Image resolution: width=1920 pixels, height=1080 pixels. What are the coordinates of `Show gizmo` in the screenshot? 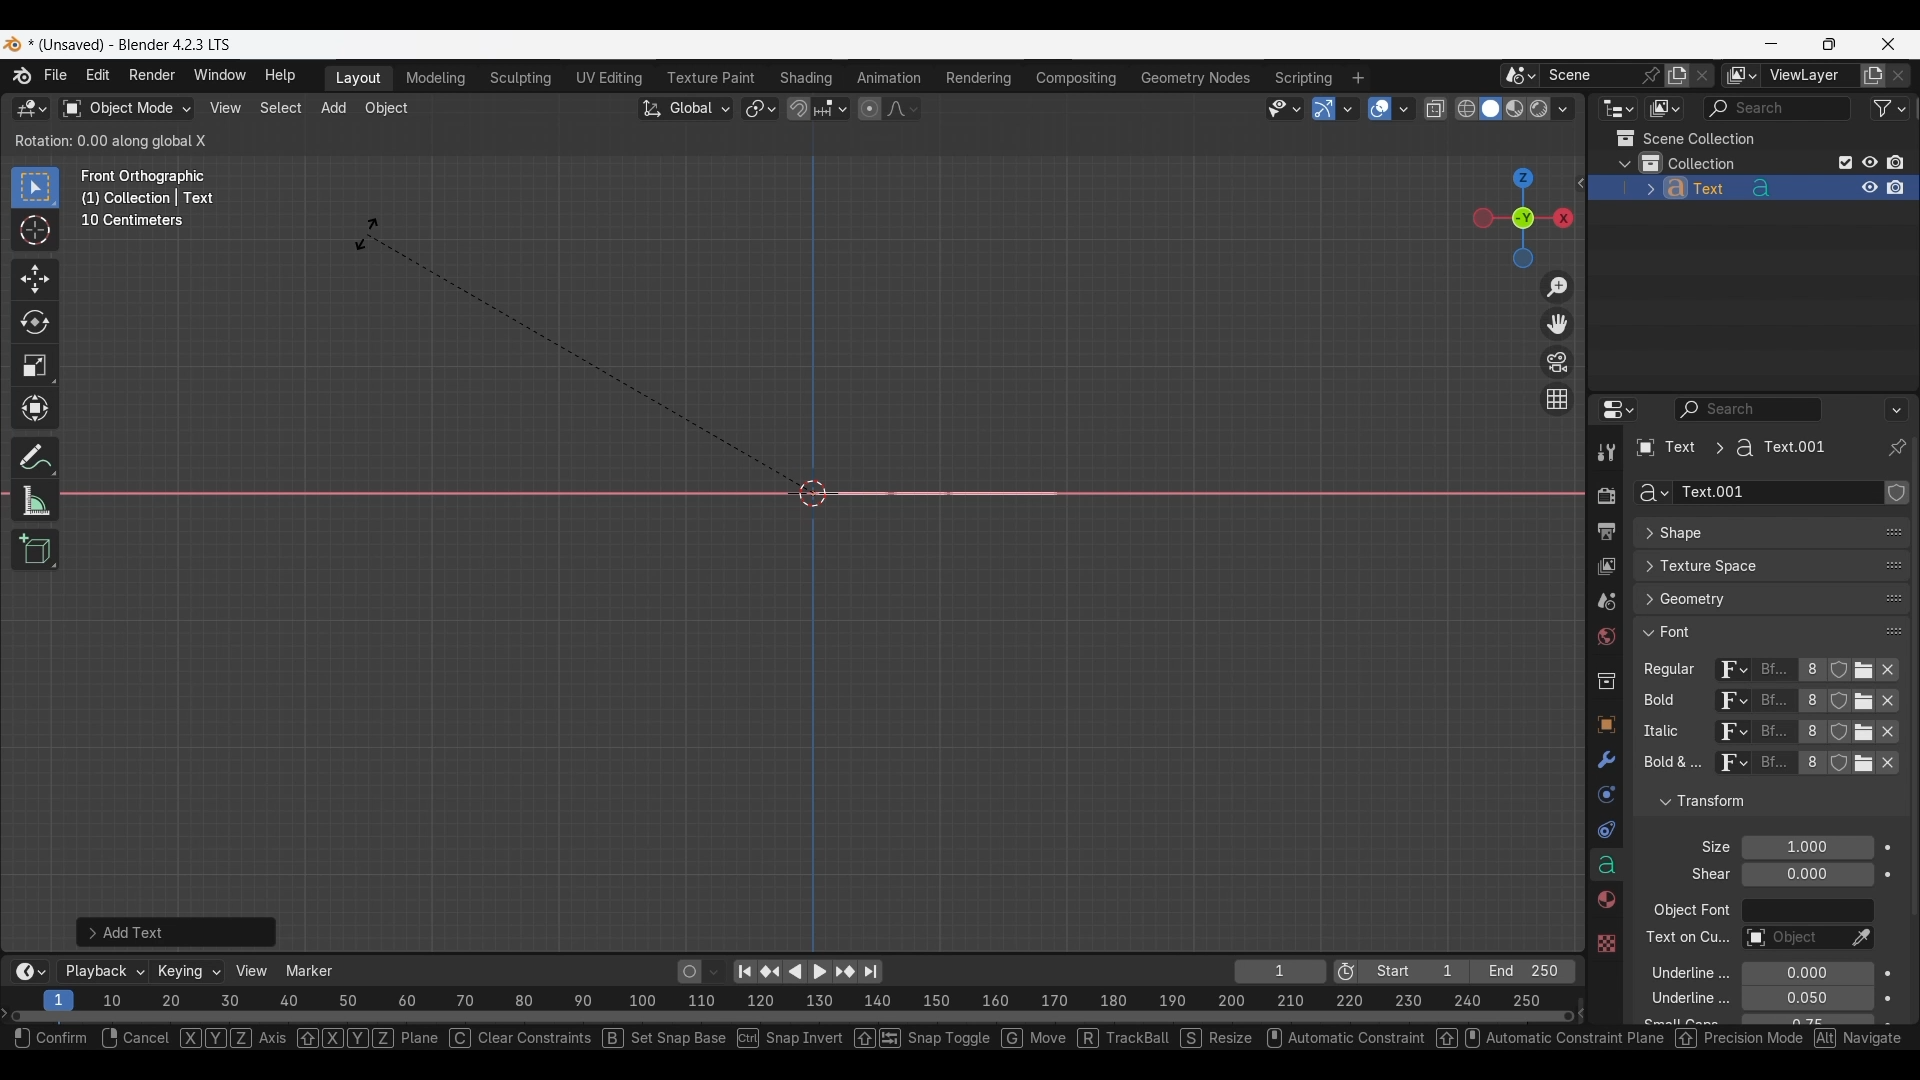 It's located at (1324, 109).